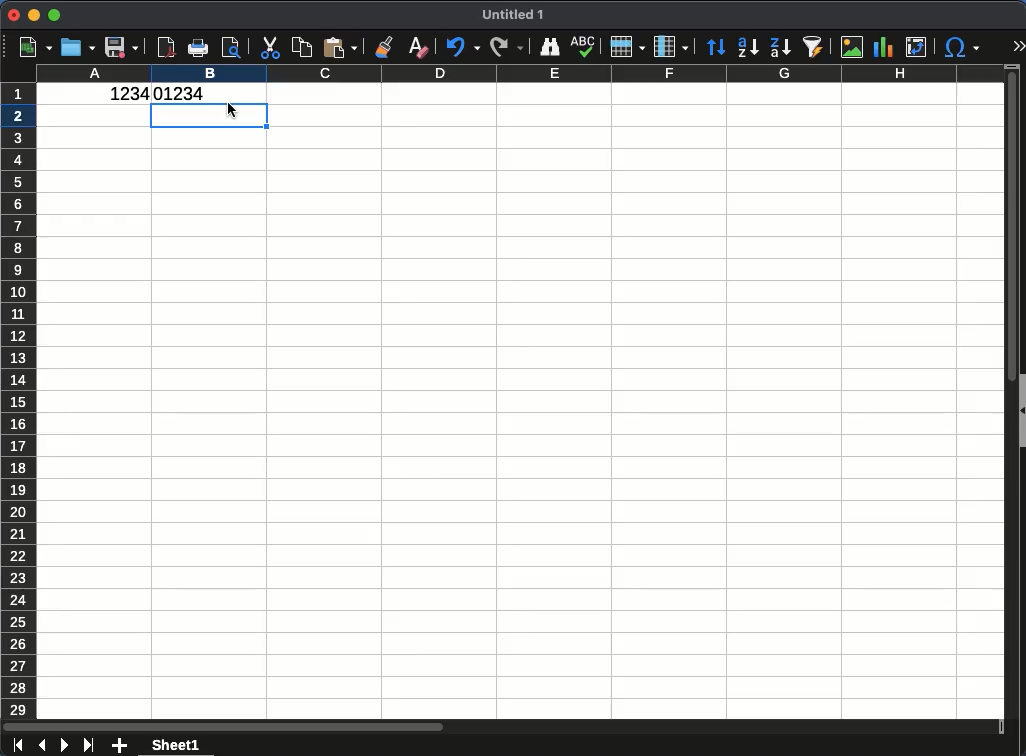  What do you see at coordinates (175, 746) in the screenshot?
I see `sheet 1` at bounding box center [175, 746].